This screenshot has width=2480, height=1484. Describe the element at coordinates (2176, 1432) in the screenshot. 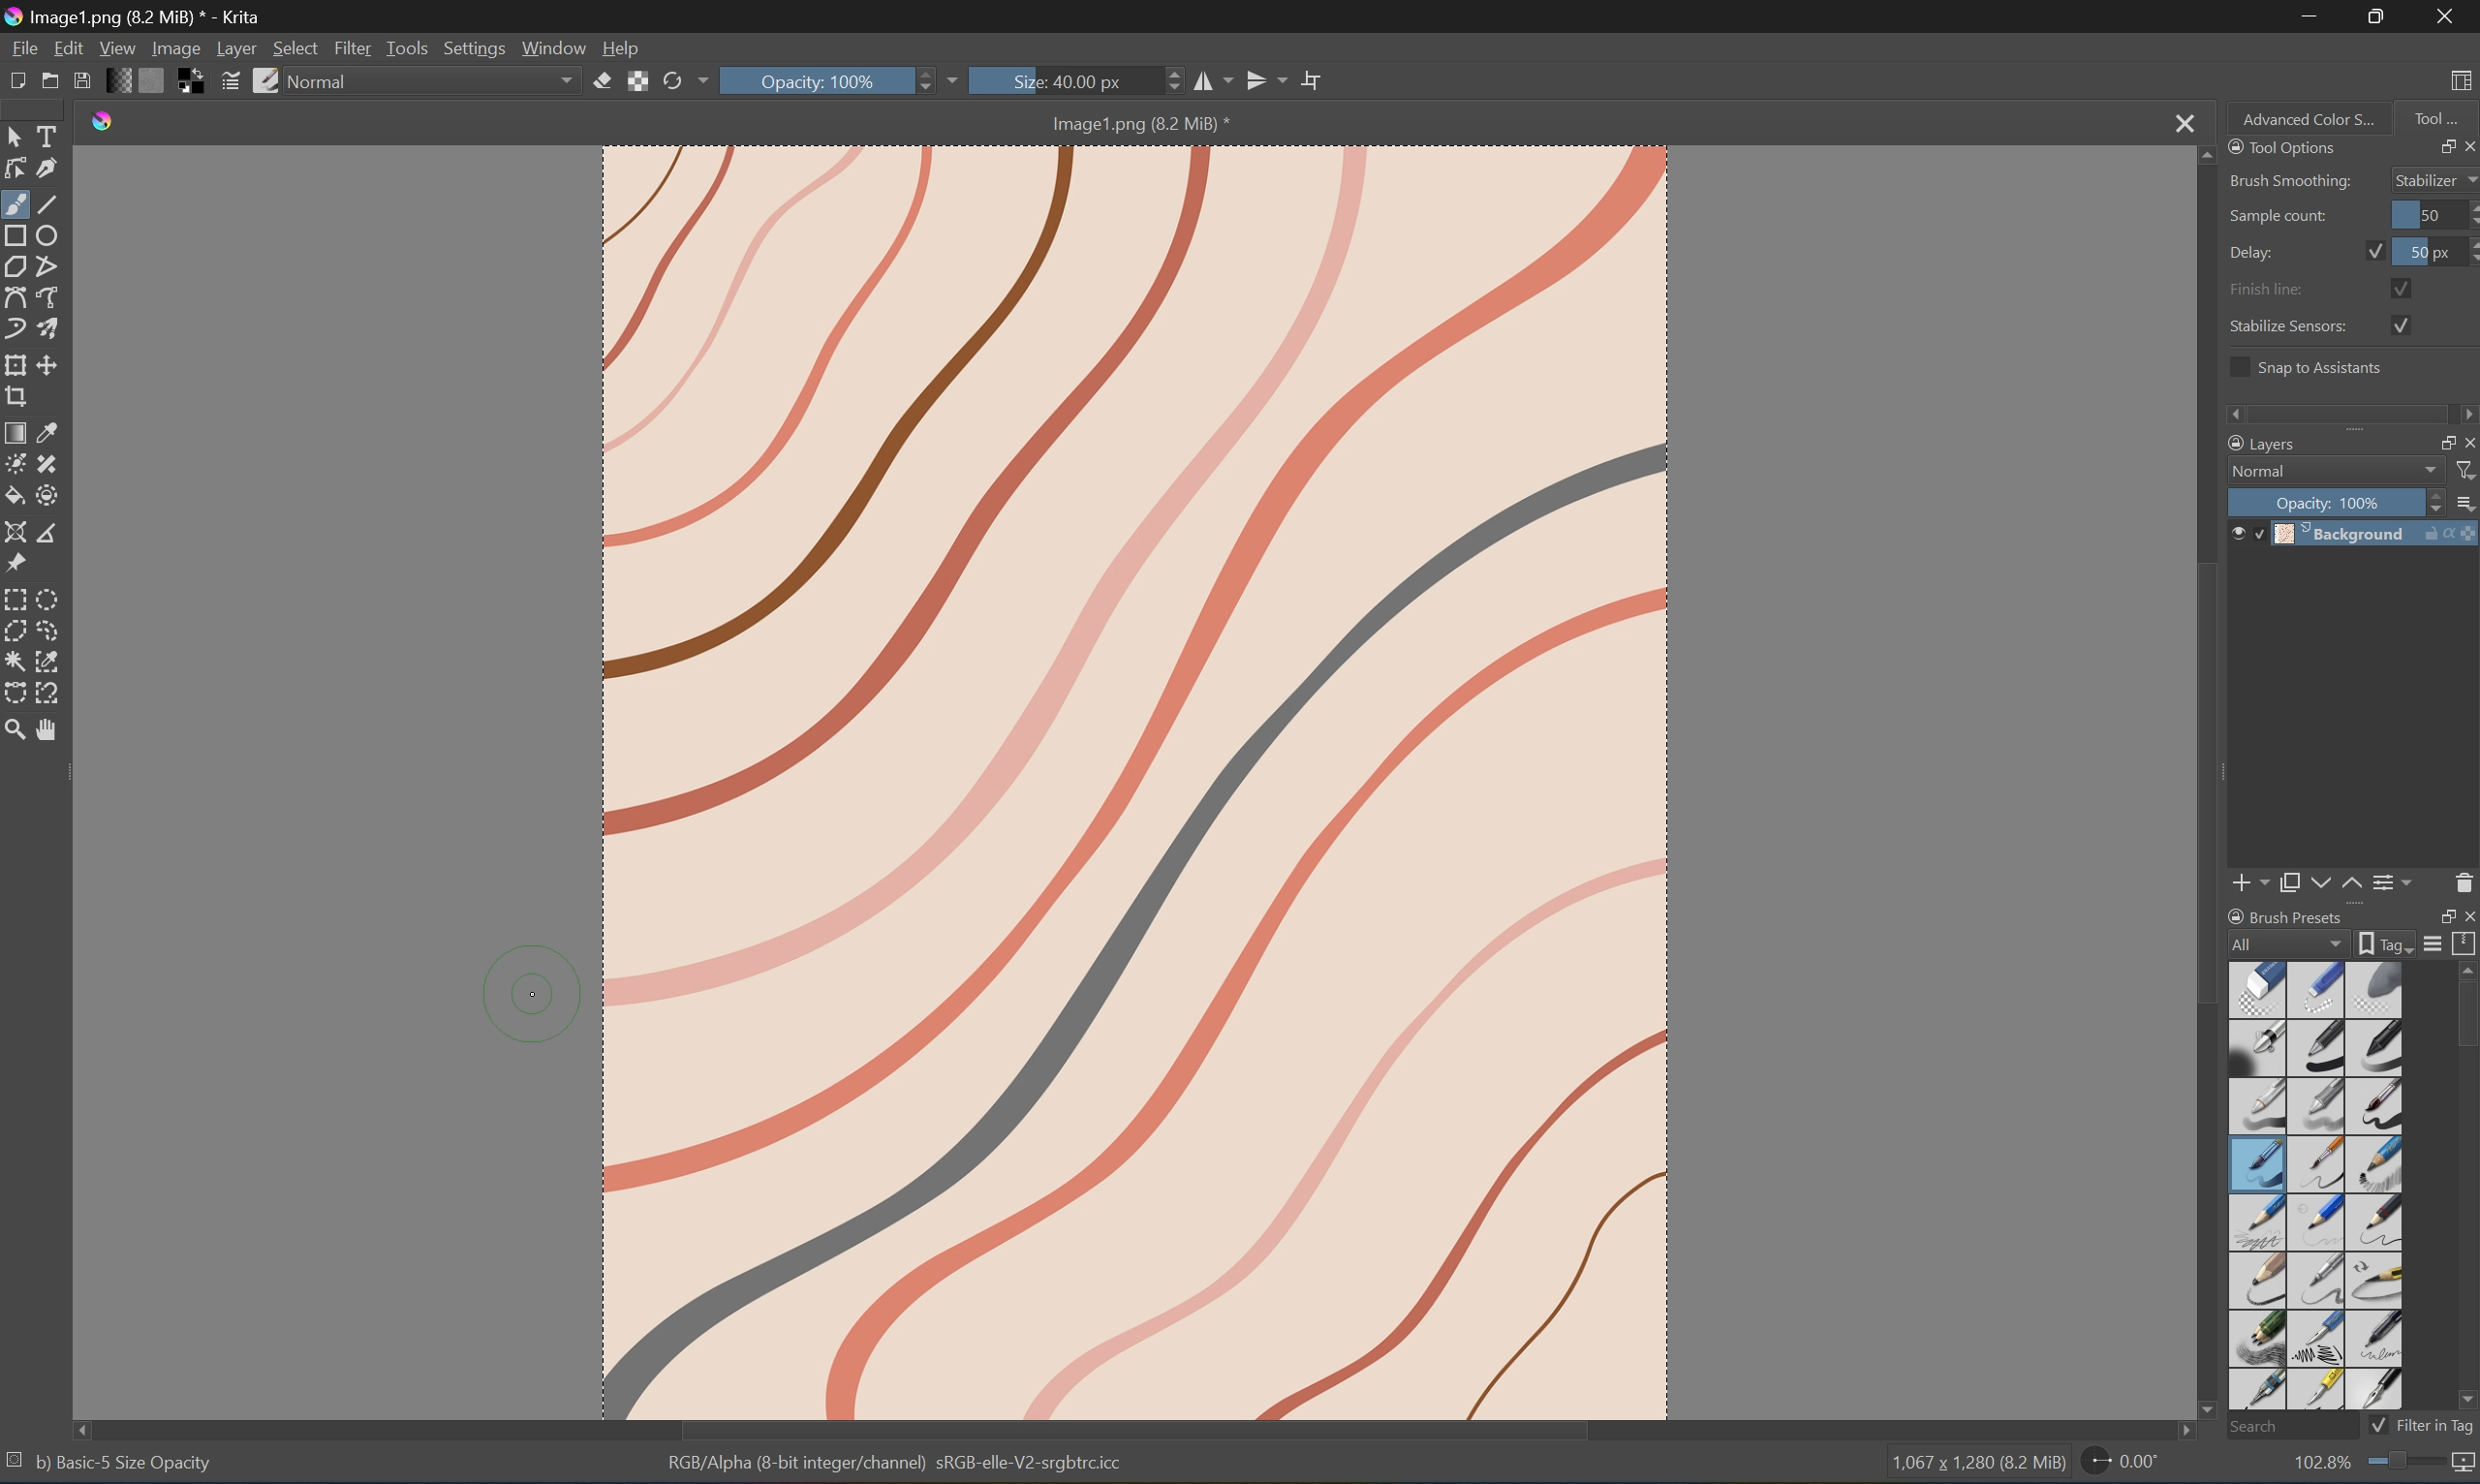

I see `Scroll Right` at that location.